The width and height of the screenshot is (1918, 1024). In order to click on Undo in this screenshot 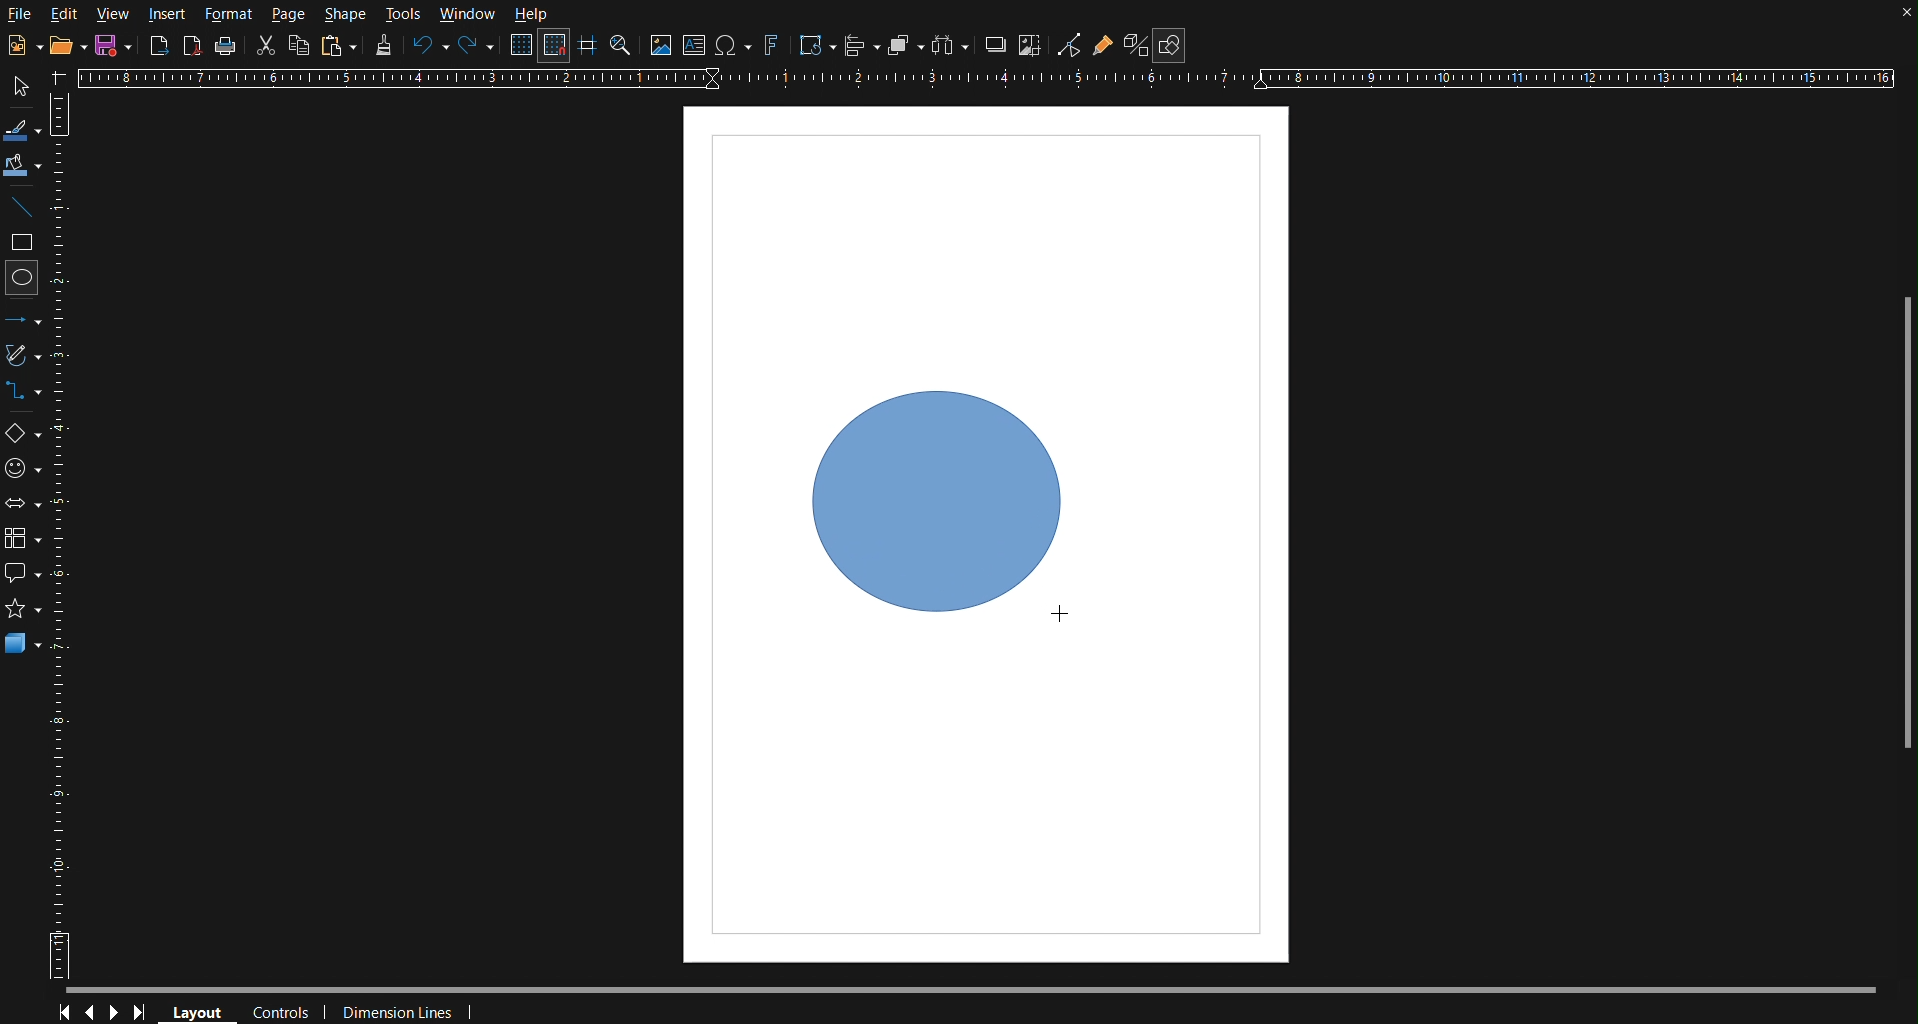, I will do `click(430, 49)`.